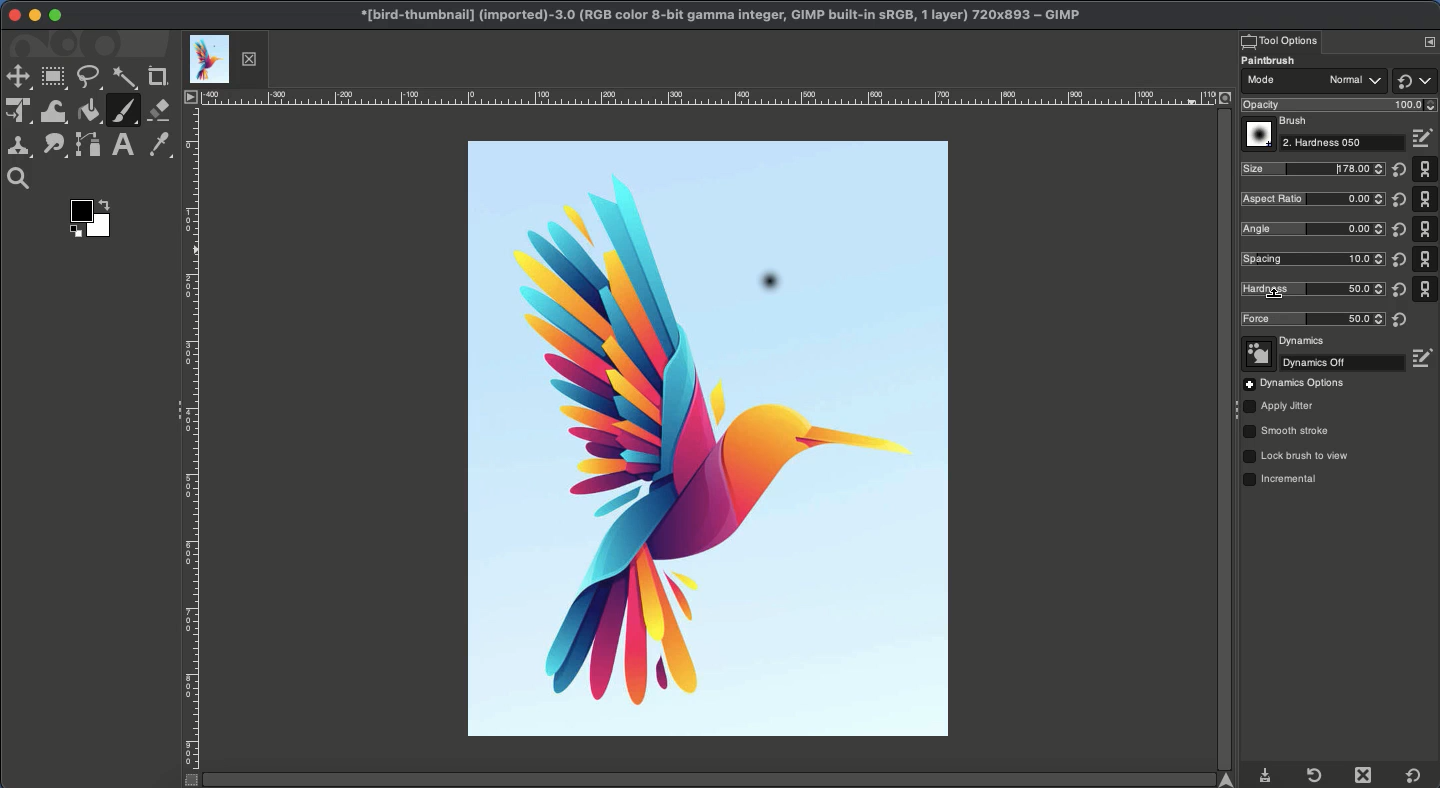 The height and width of the screenshot is (788, 1440). I want to click on Download, so click(1266, 777).